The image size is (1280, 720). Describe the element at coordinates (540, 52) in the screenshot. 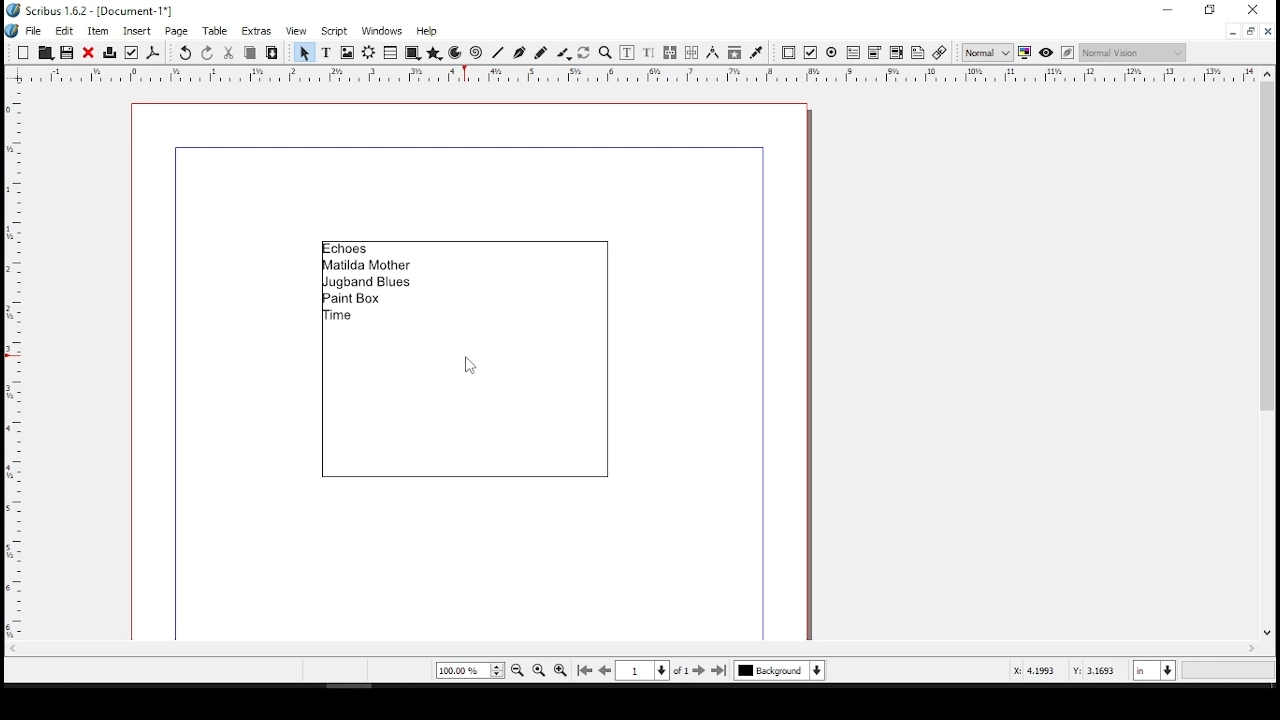

I see `freehand line` at that location.